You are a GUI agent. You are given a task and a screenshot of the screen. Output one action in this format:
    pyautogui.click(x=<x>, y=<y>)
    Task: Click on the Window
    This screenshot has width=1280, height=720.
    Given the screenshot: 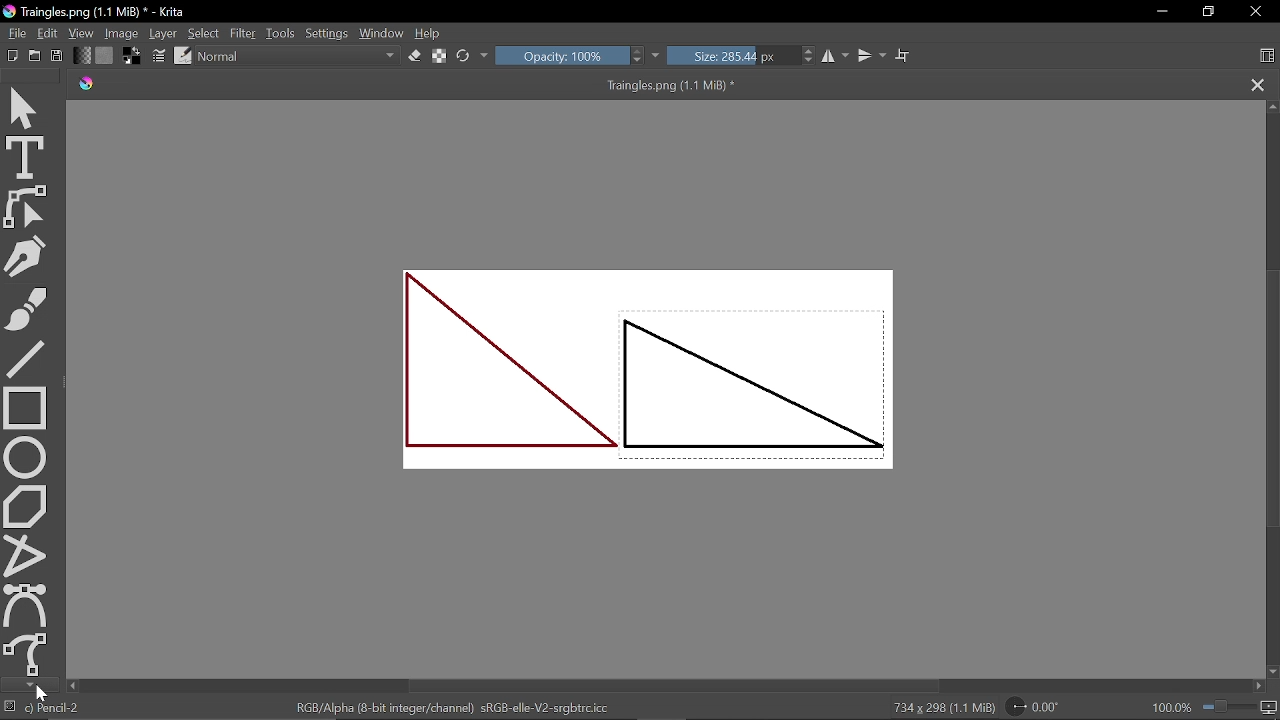 What is the action you would take?
    pyautogui.click(x=381, y=34)
    